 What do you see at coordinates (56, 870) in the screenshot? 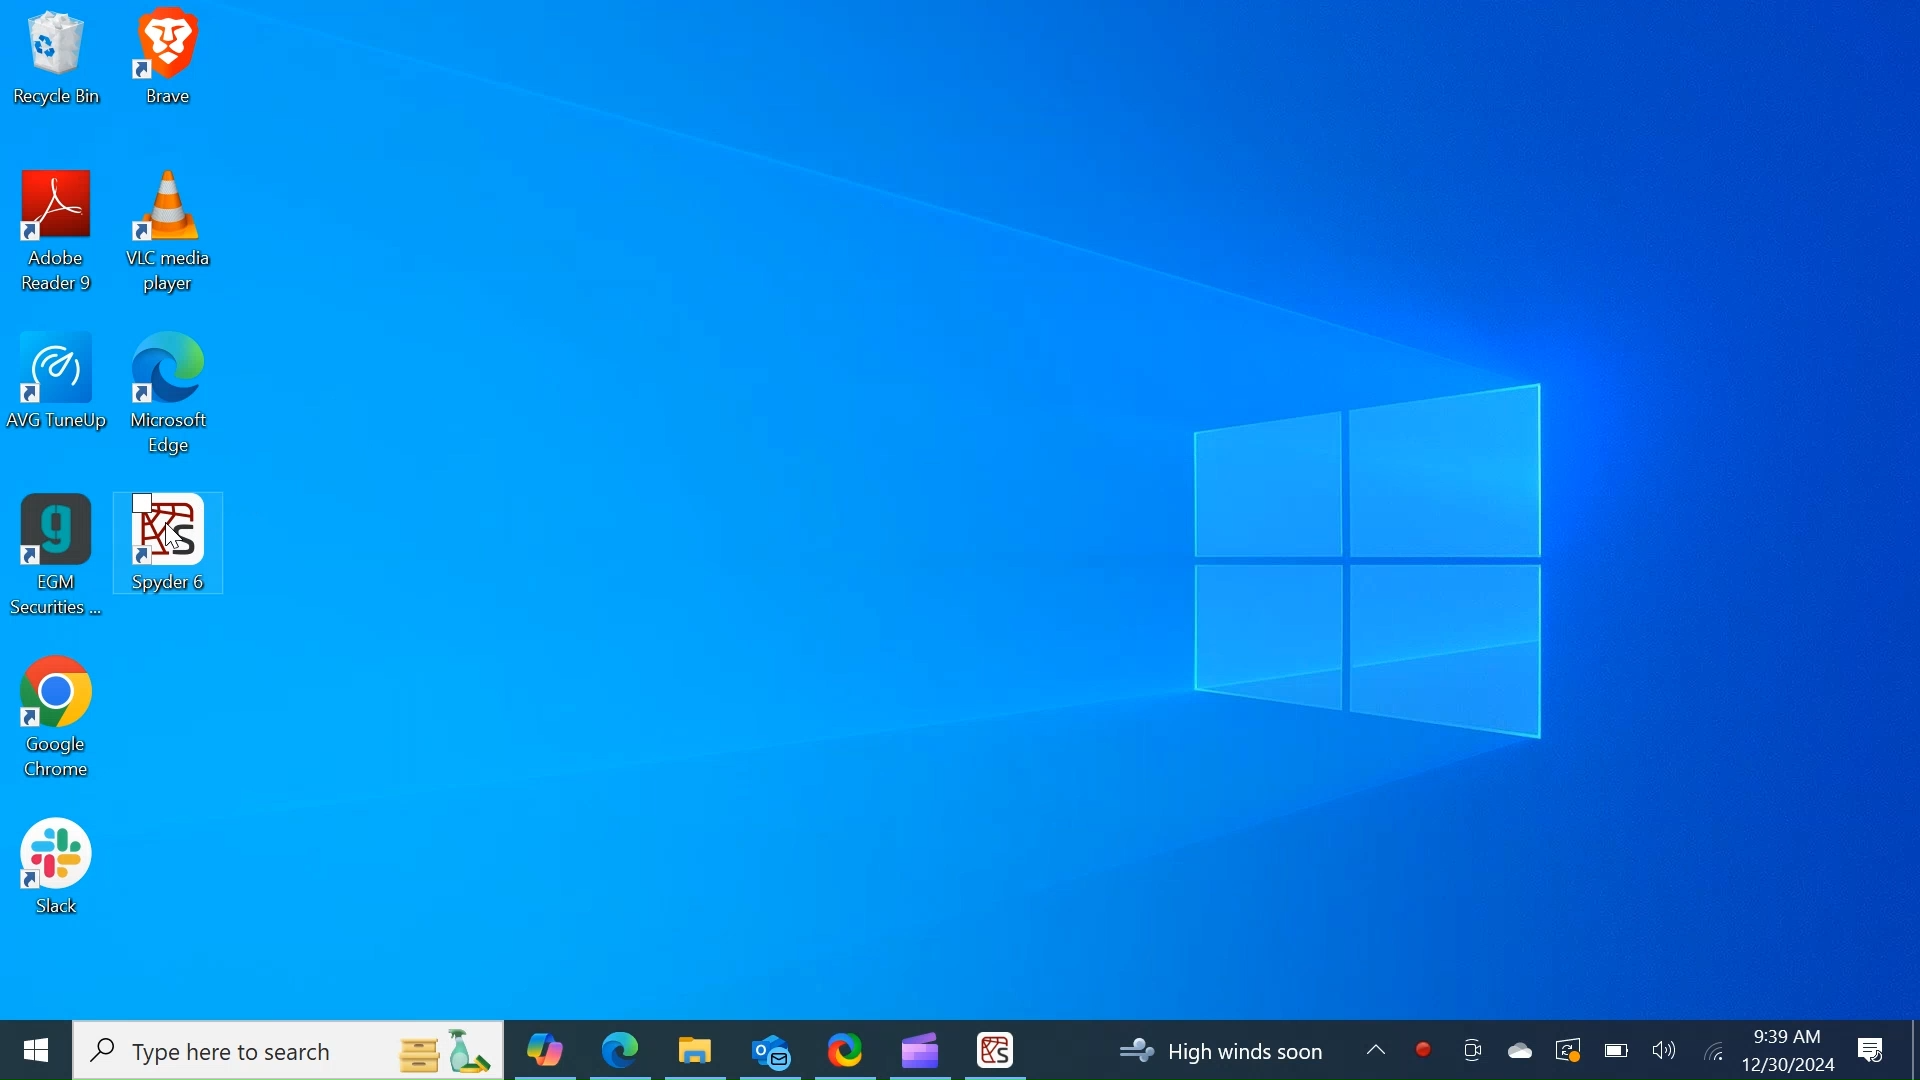
I see `Slack Desktop Icon` at bounding box center [56, 870].